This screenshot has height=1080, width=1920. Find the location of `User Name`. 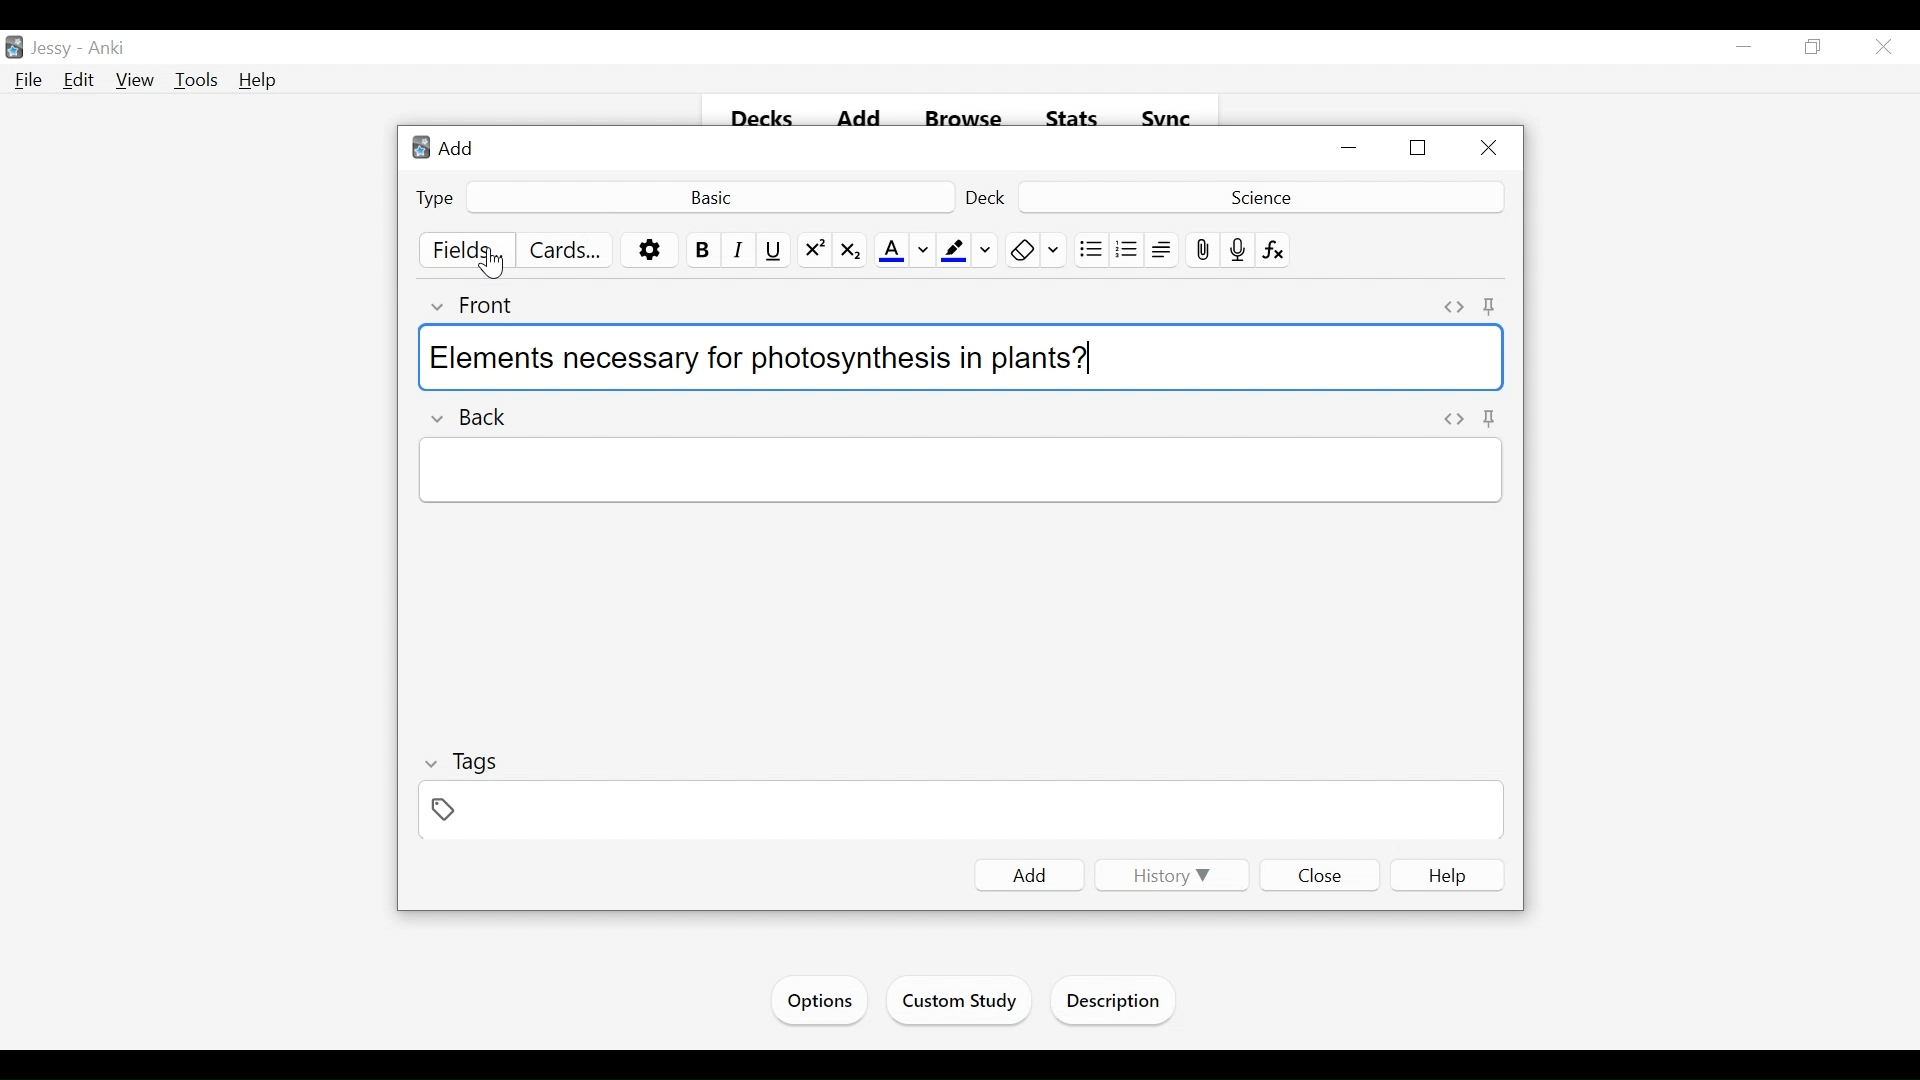

User Name is located at coordinates (55, 49).